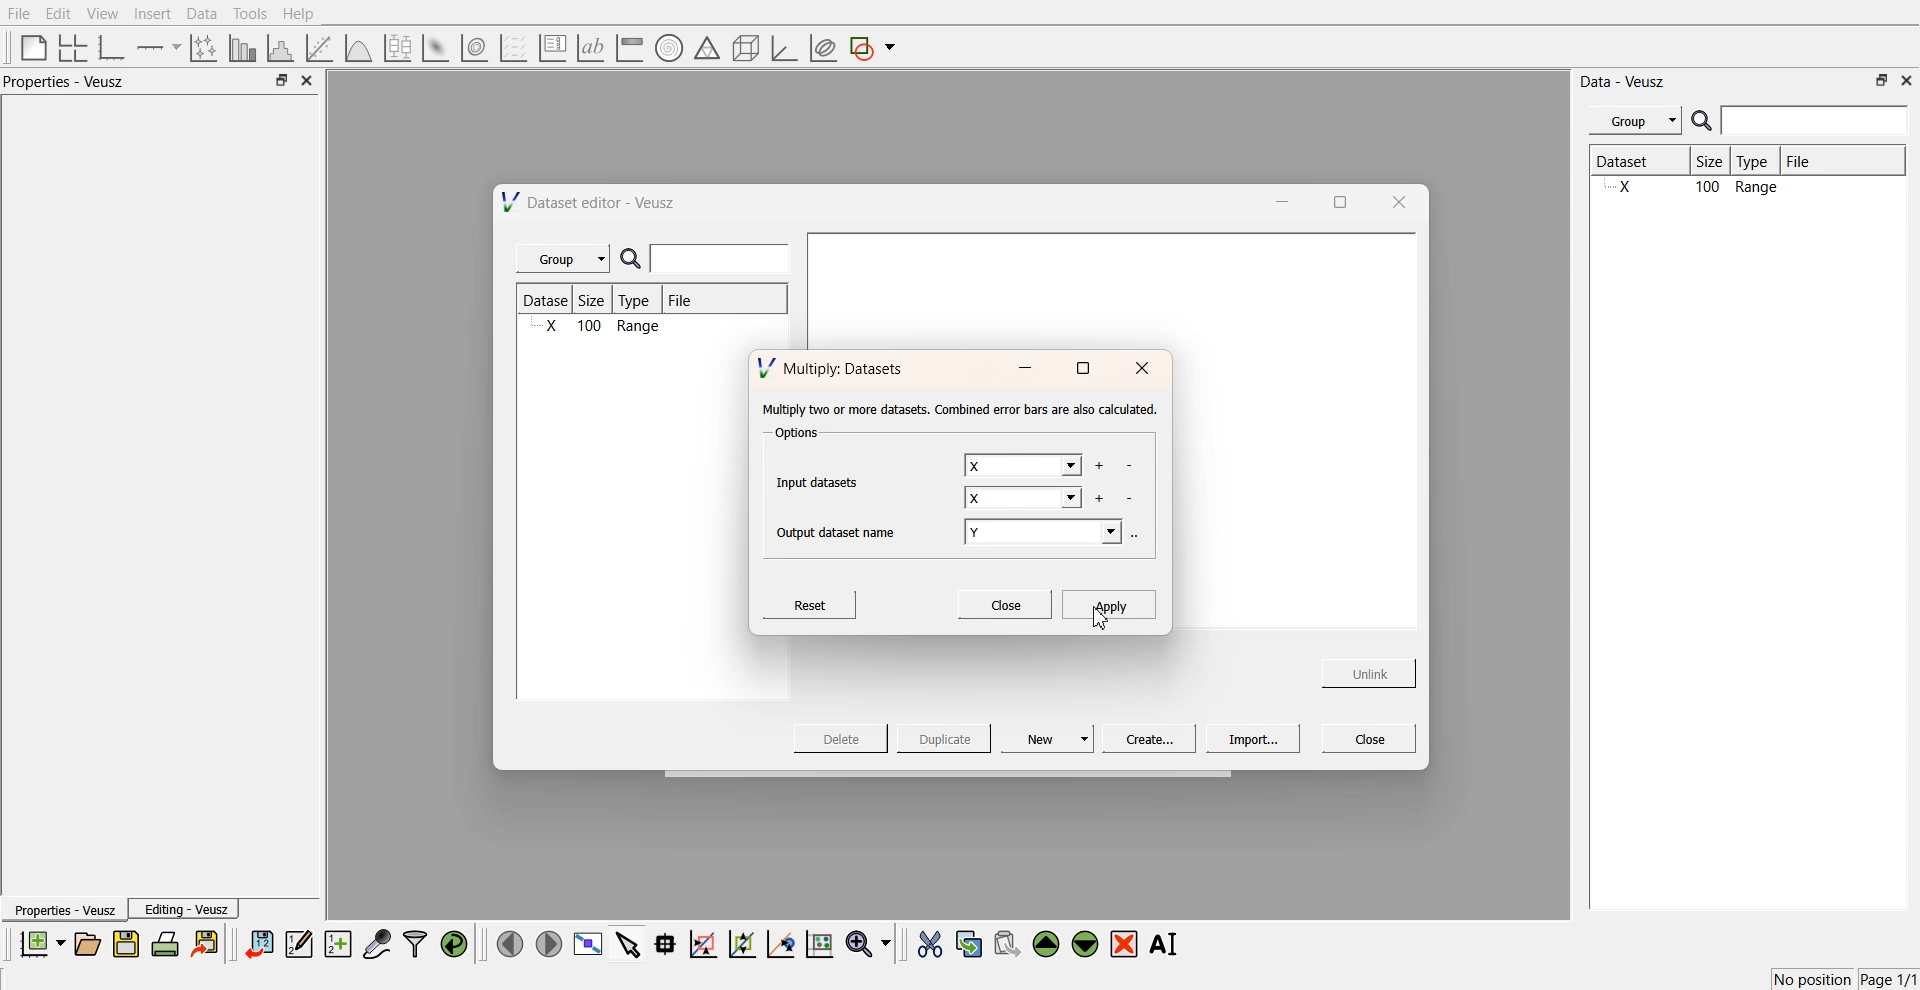  What do you see at coordinates (1370, 737) in the screenshot?
I see `Close` at bounding box center [1370, 737].